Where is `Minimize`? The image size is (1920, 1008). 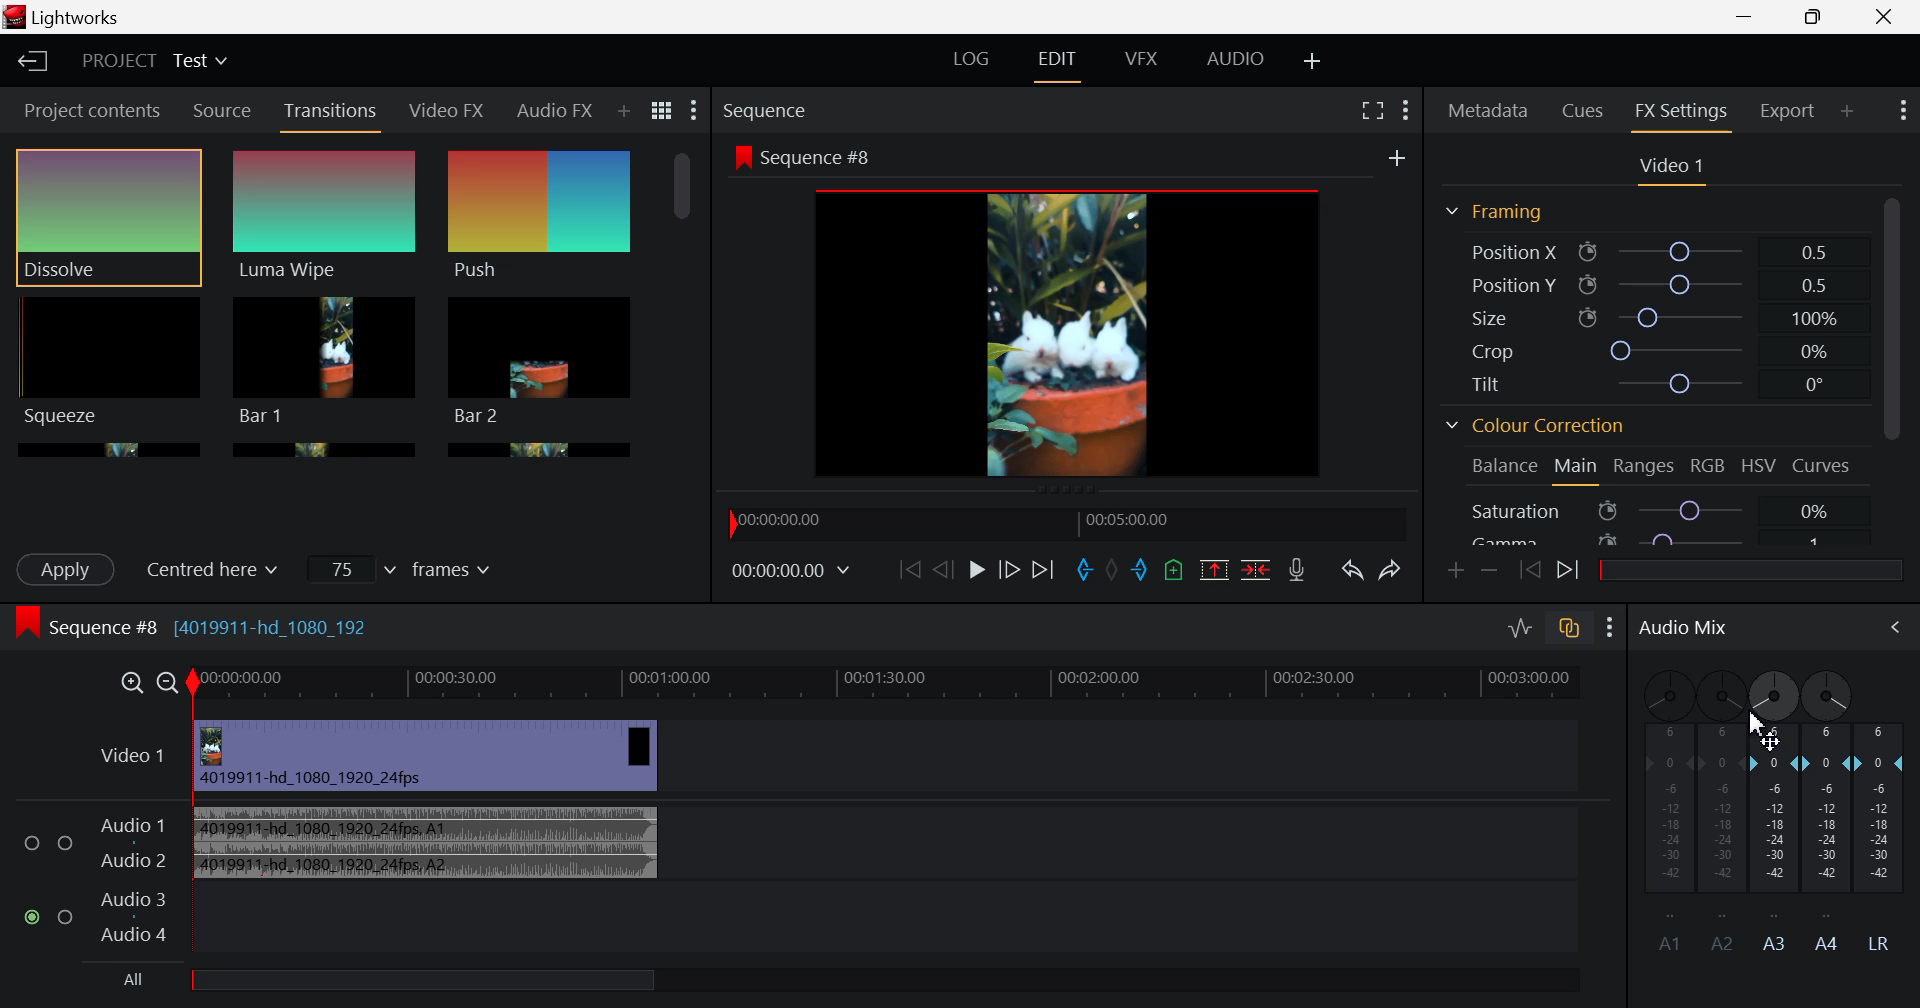
Minimize is located at coordinates (1819, 17).